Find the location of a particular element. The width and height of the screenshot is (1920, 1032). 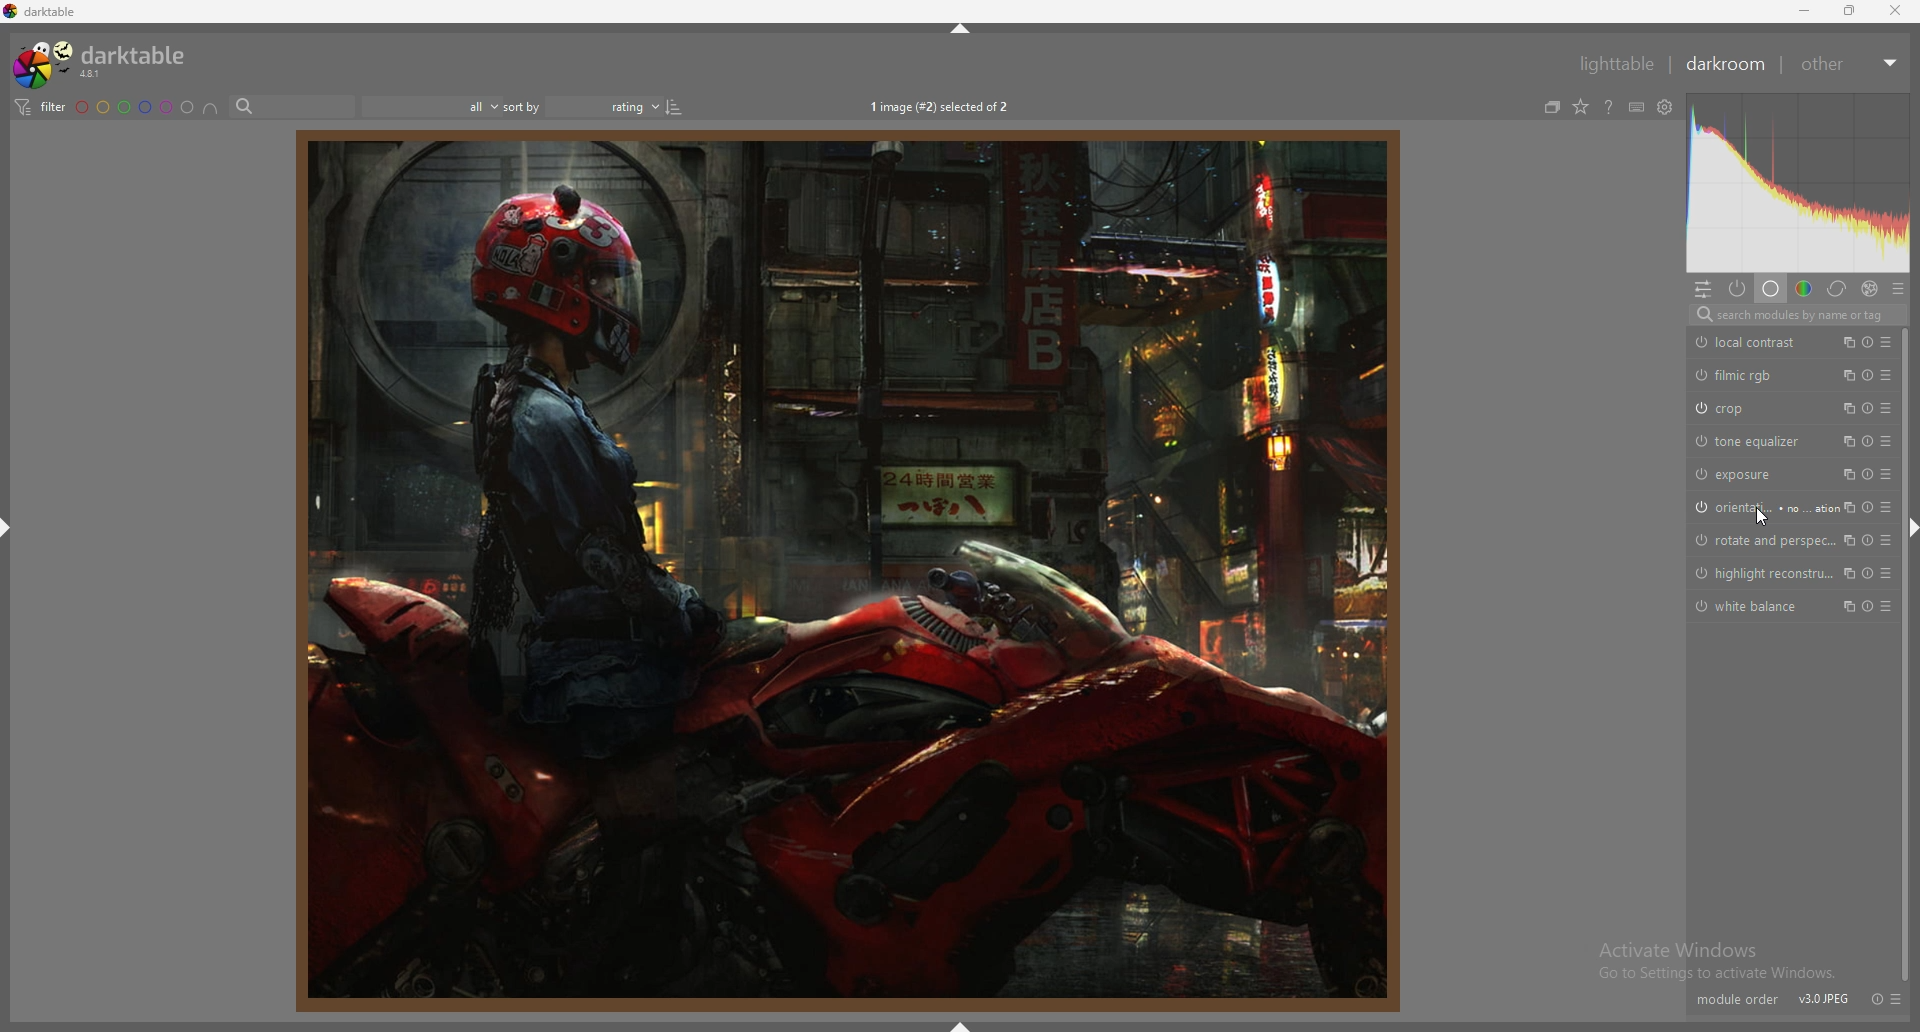

presets is located at coordinates (1885, 374).